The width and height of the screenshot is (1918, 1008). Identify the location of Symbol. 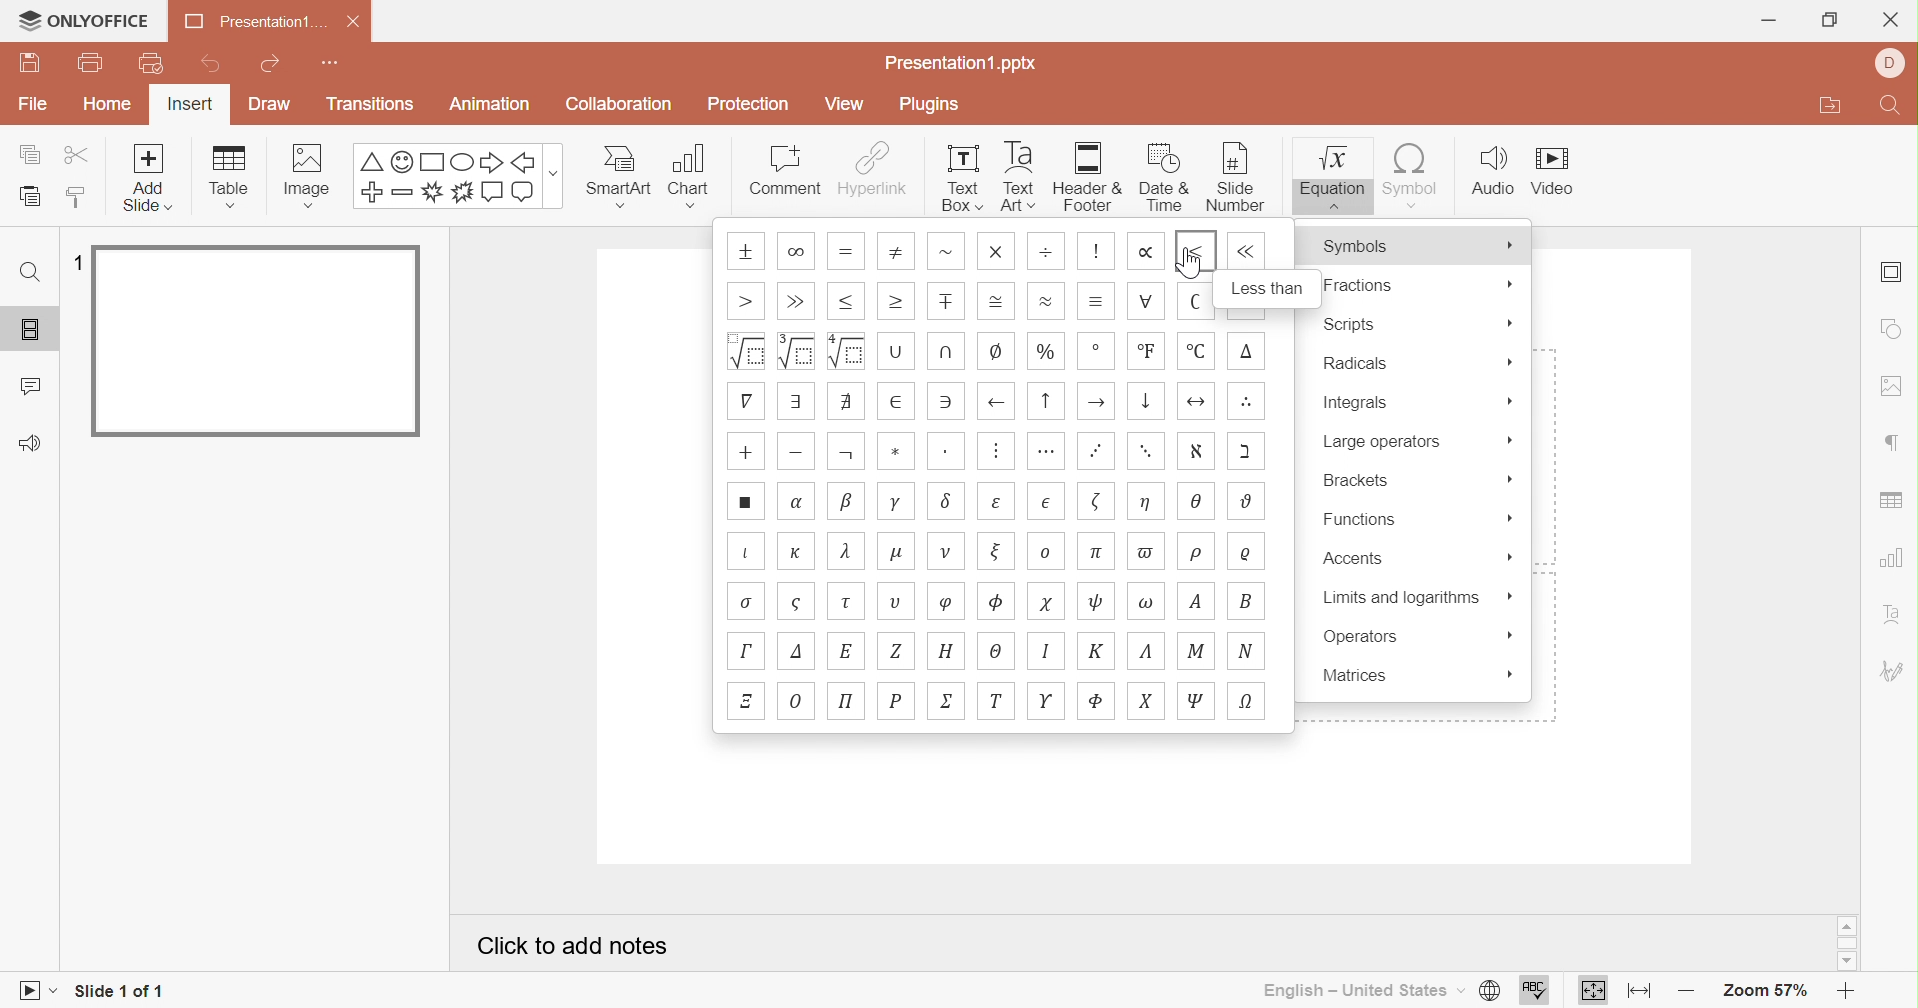
(1413, 175).